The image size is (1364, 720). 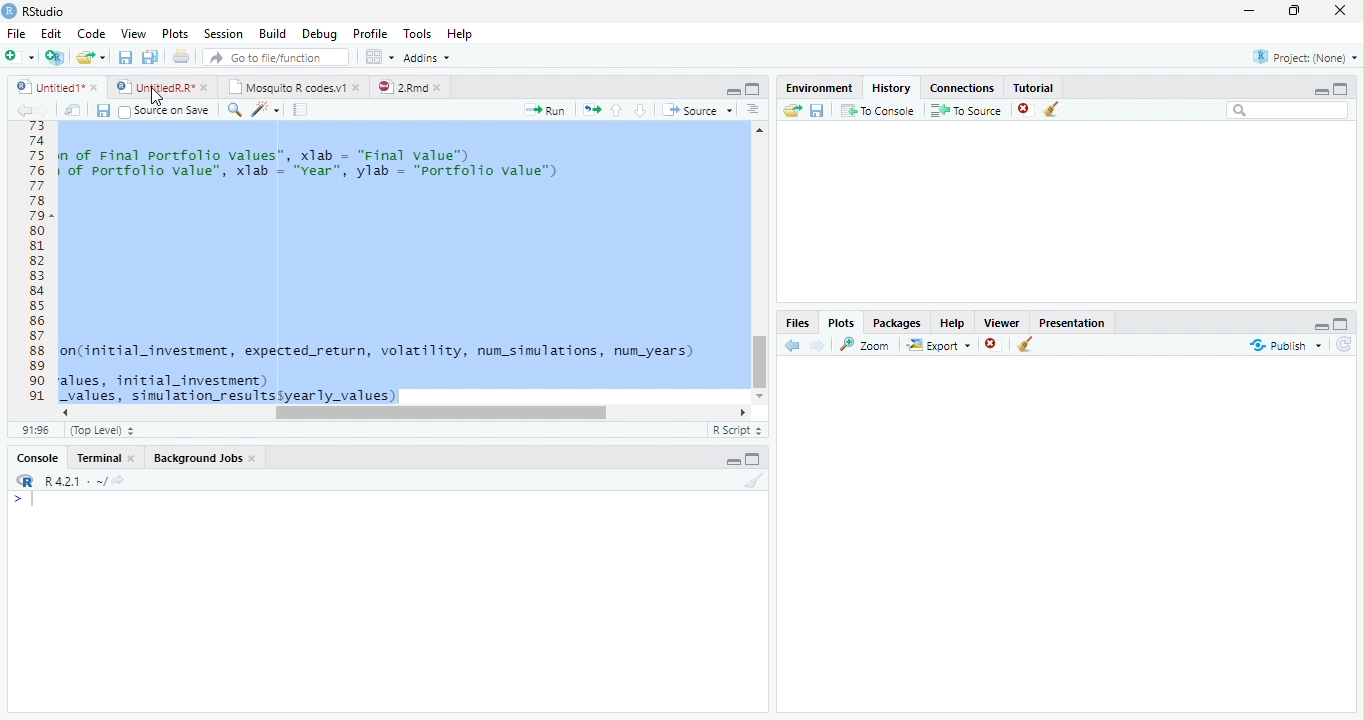 I want to click on Mosquito R codes.v1, so click(x=292, y=86).